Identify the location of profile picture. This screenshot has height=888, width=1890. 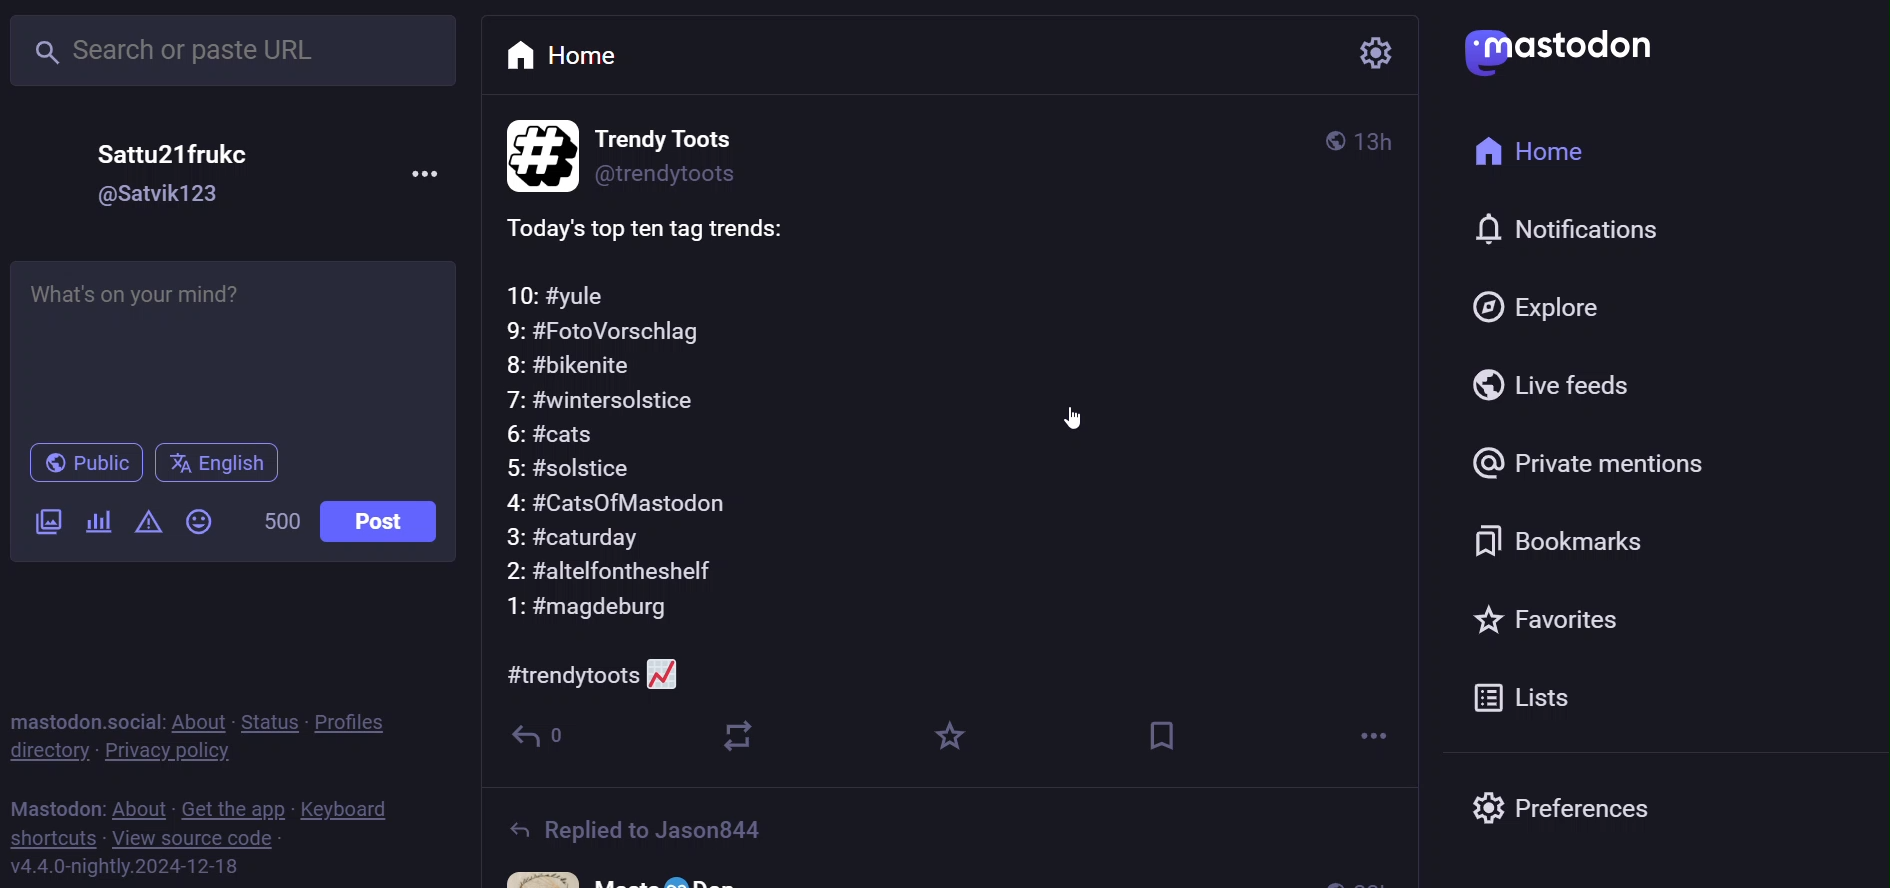
(543, 155).